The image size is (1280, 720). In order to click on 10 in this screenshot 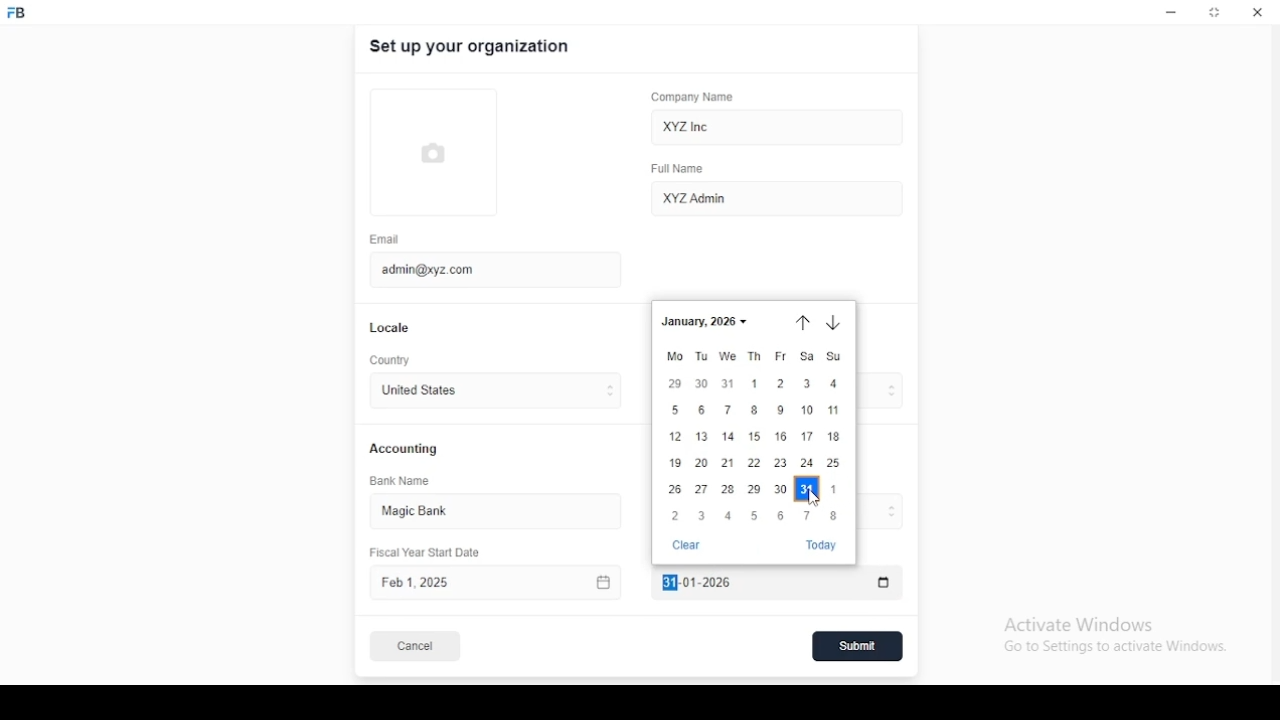, I will do `click(807, 410)`.